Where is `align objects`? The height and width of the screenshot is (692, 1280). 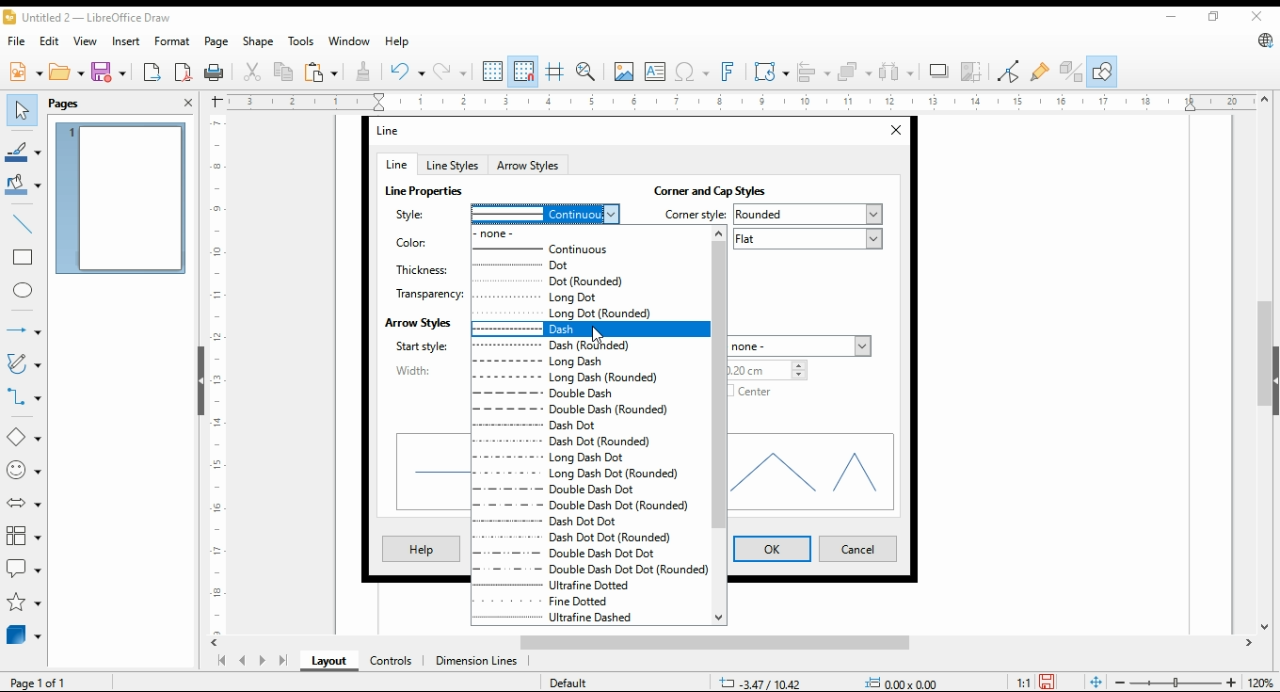
align objects is located at coordinates (810, 70).